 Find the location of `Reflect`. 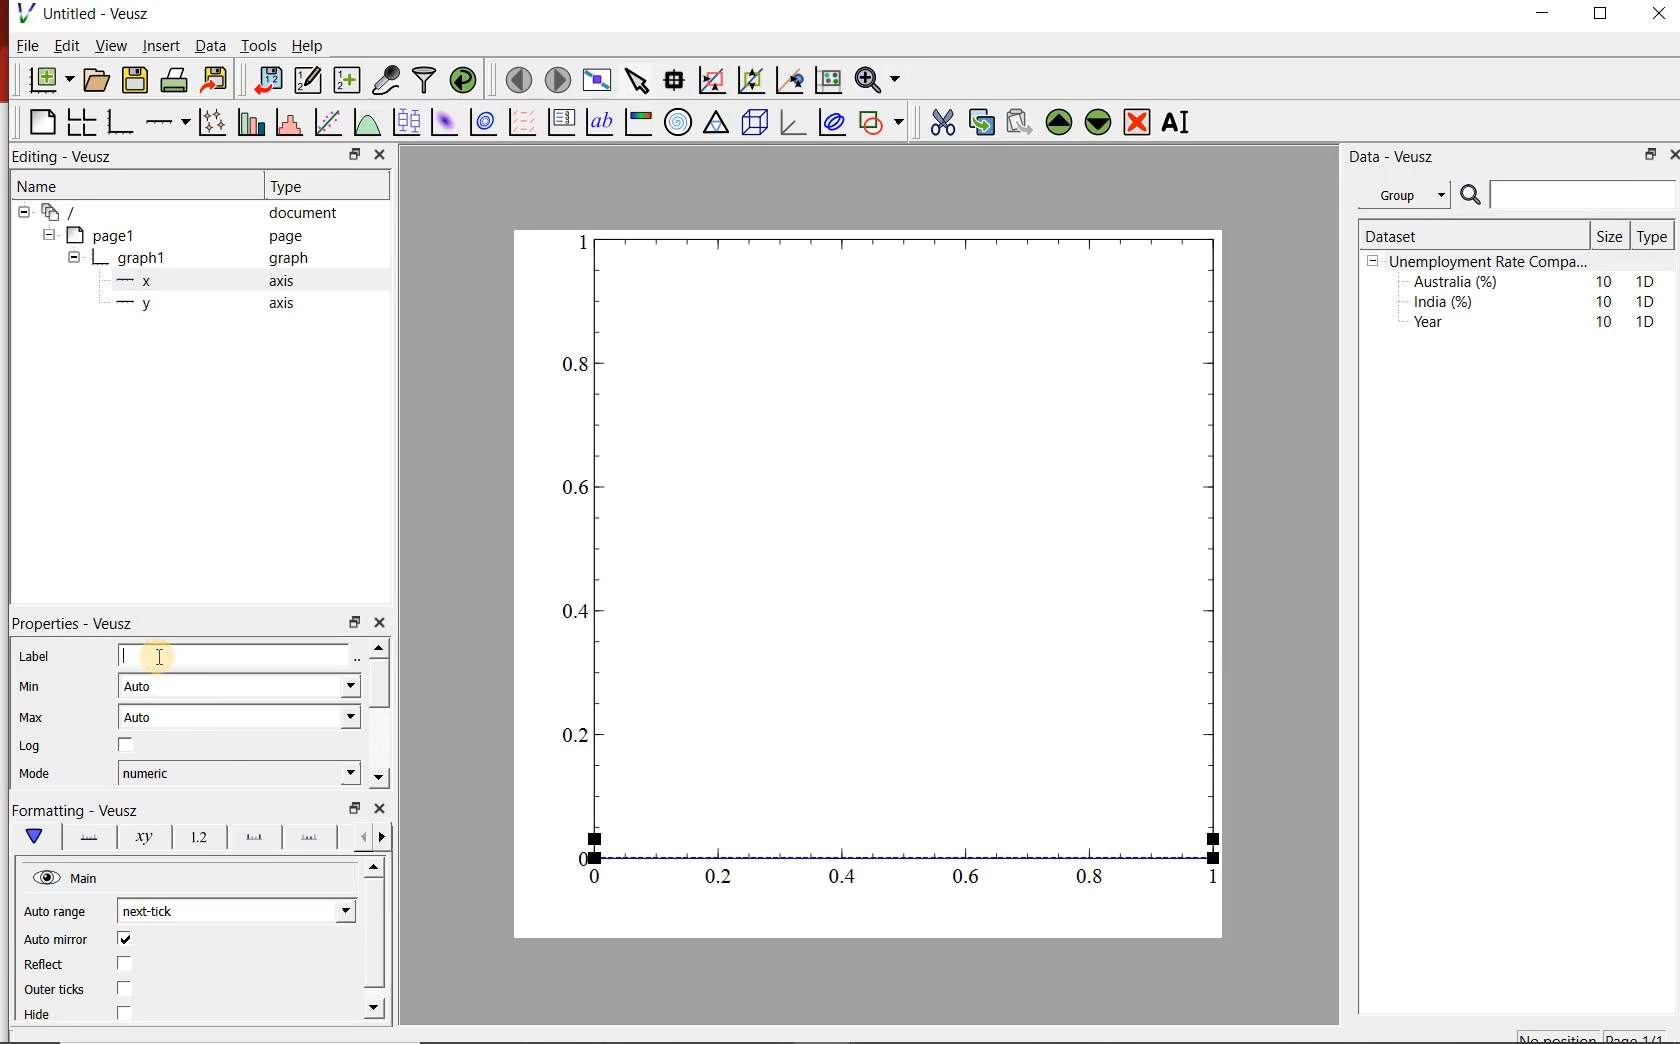

Reflect is located at coordinates (45, 966).